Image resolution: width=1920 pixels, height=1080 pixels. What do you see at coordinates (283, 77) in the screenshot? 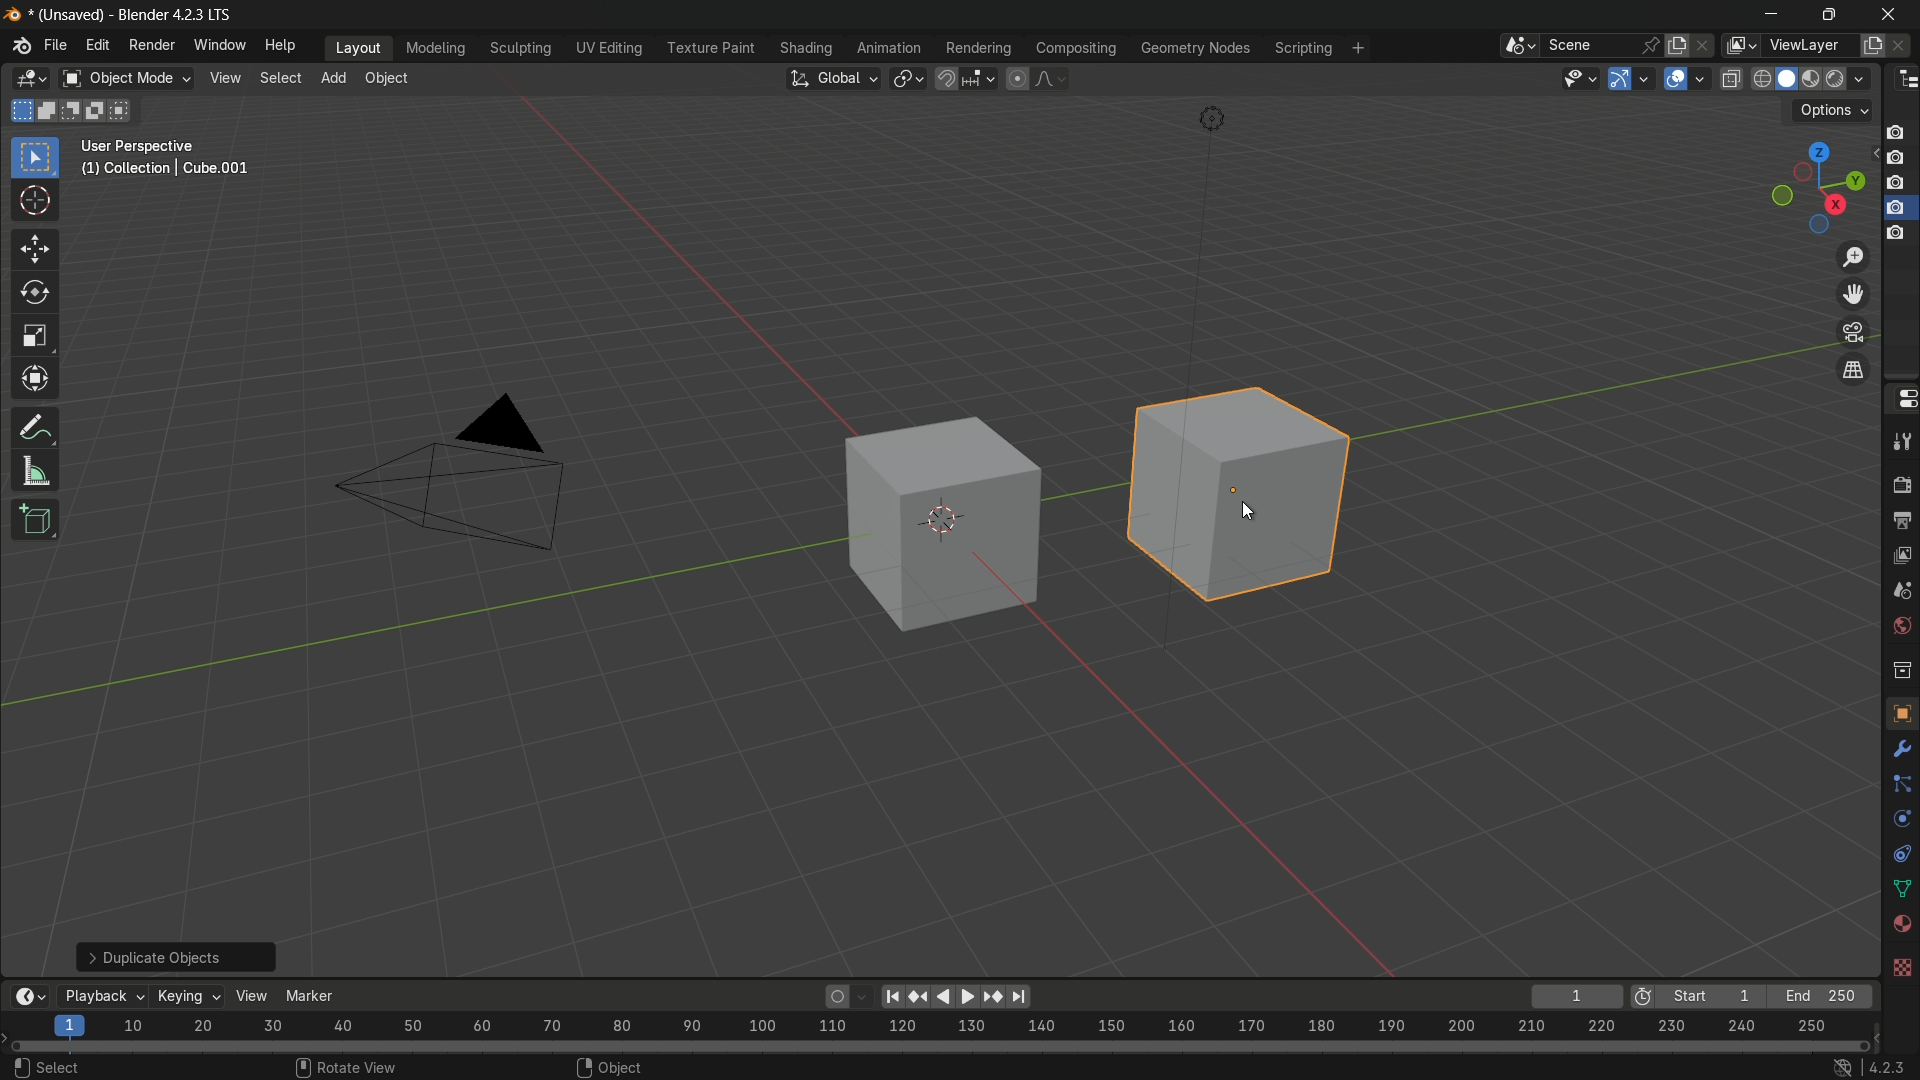
I see `select tab` at bounding box center [283, 77].